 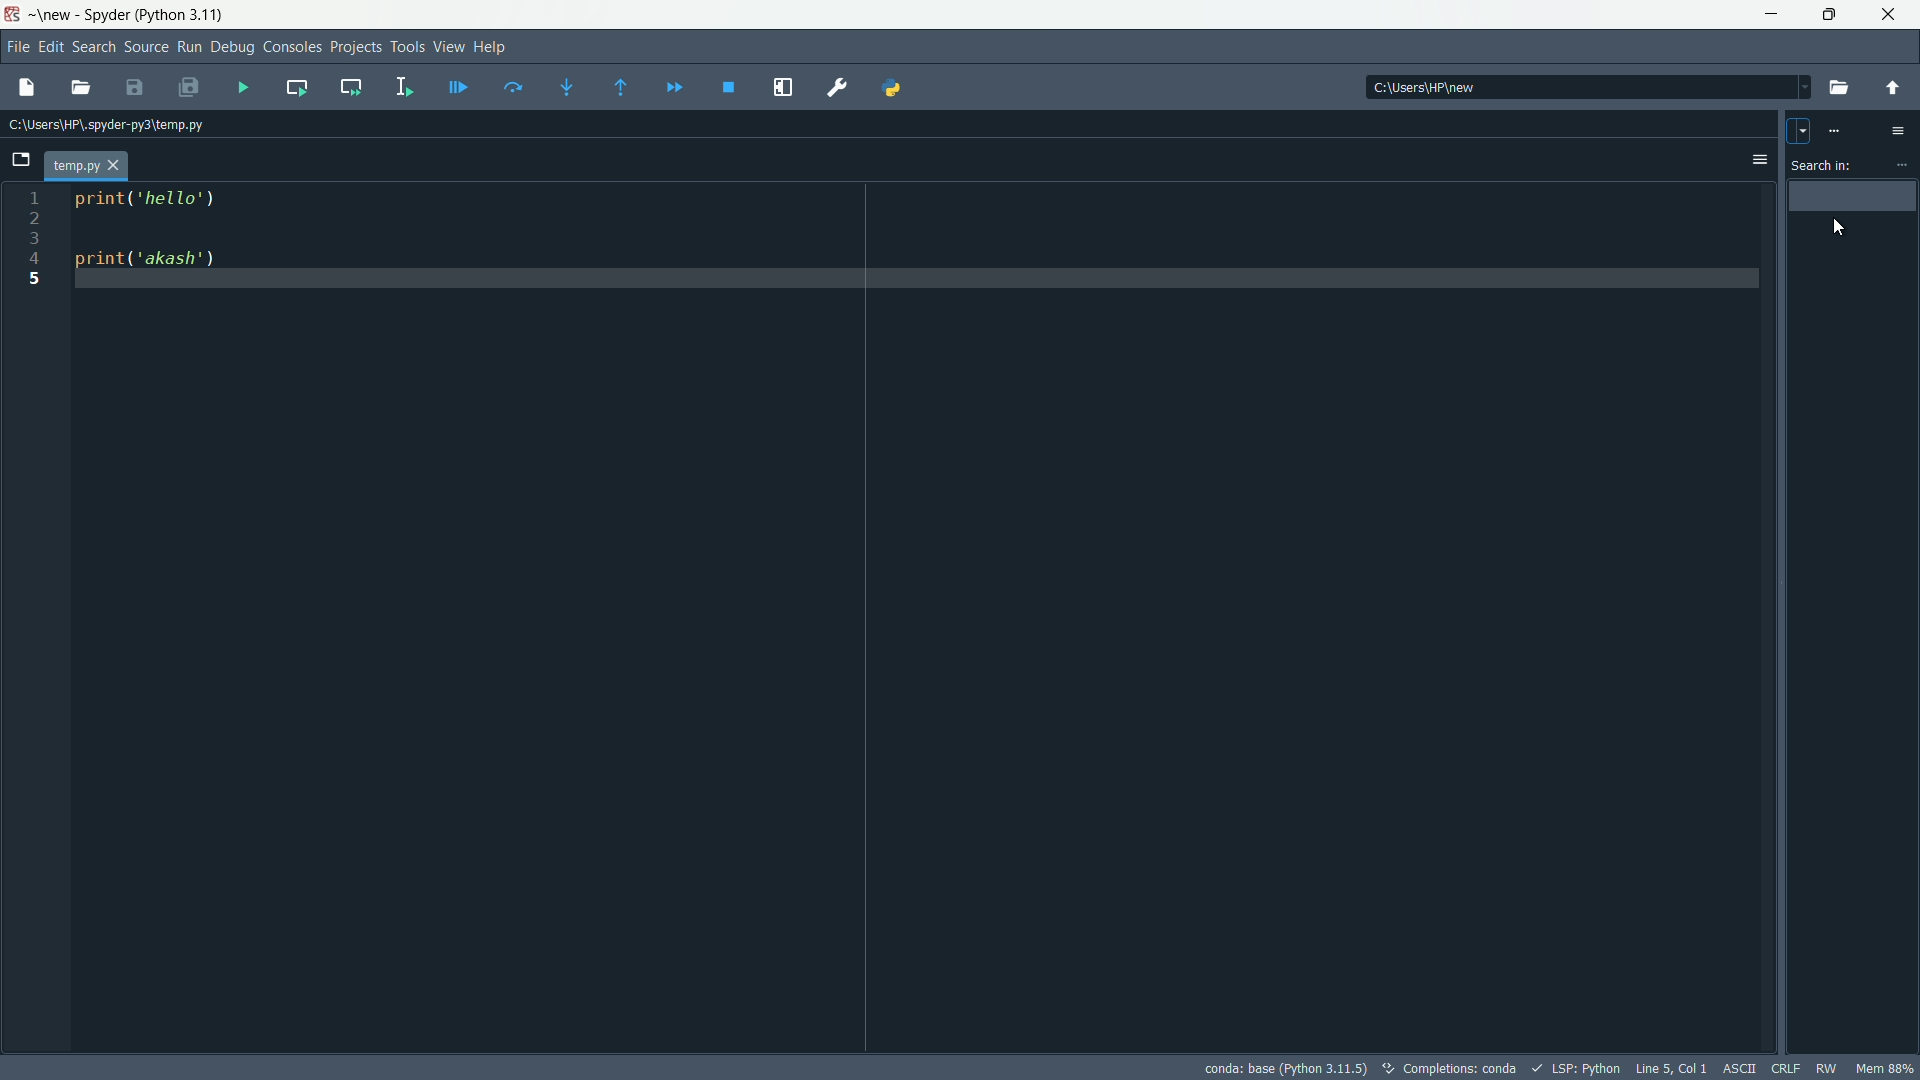 What do you see at coordinates (1796, 128) in the screenshot?
I see `Dropdown` at bounding box center [1796, 128].